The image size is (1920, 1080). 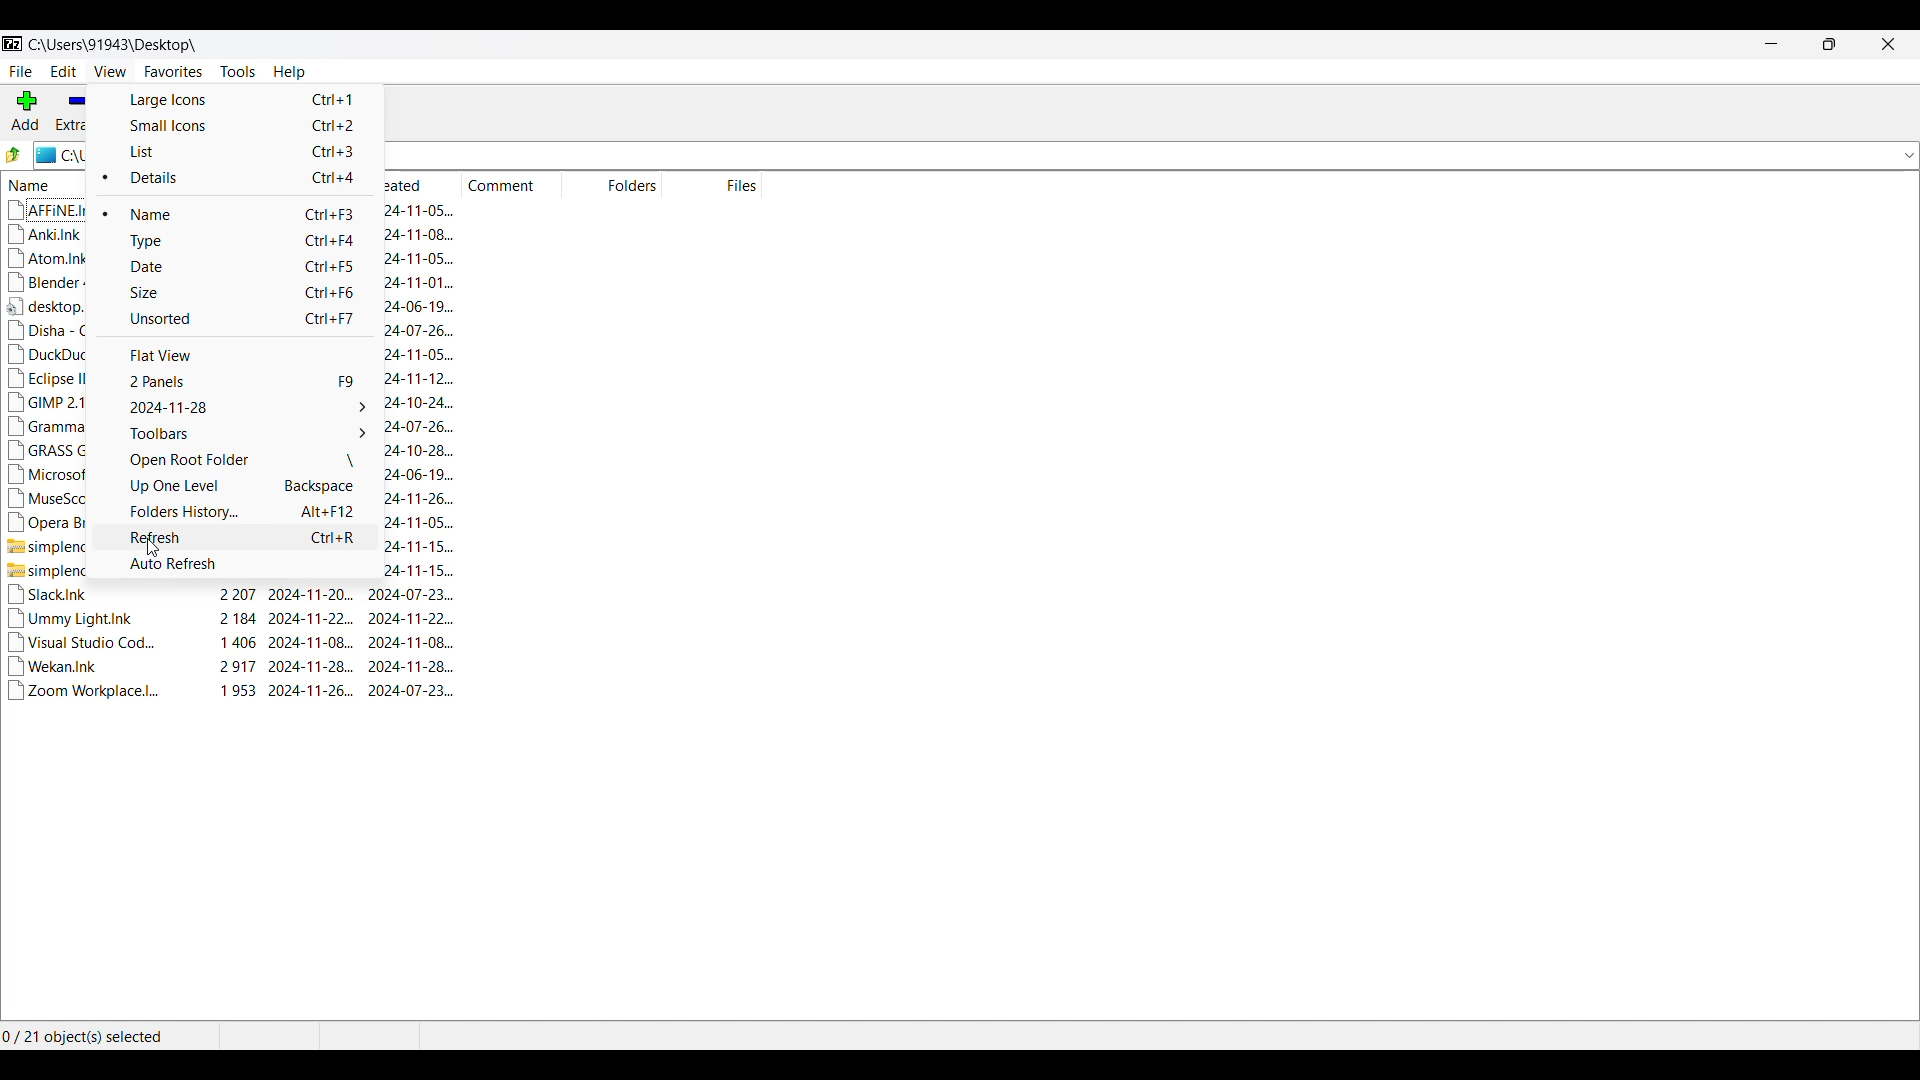 I want to click on Close, so click(x=1888, y=44).